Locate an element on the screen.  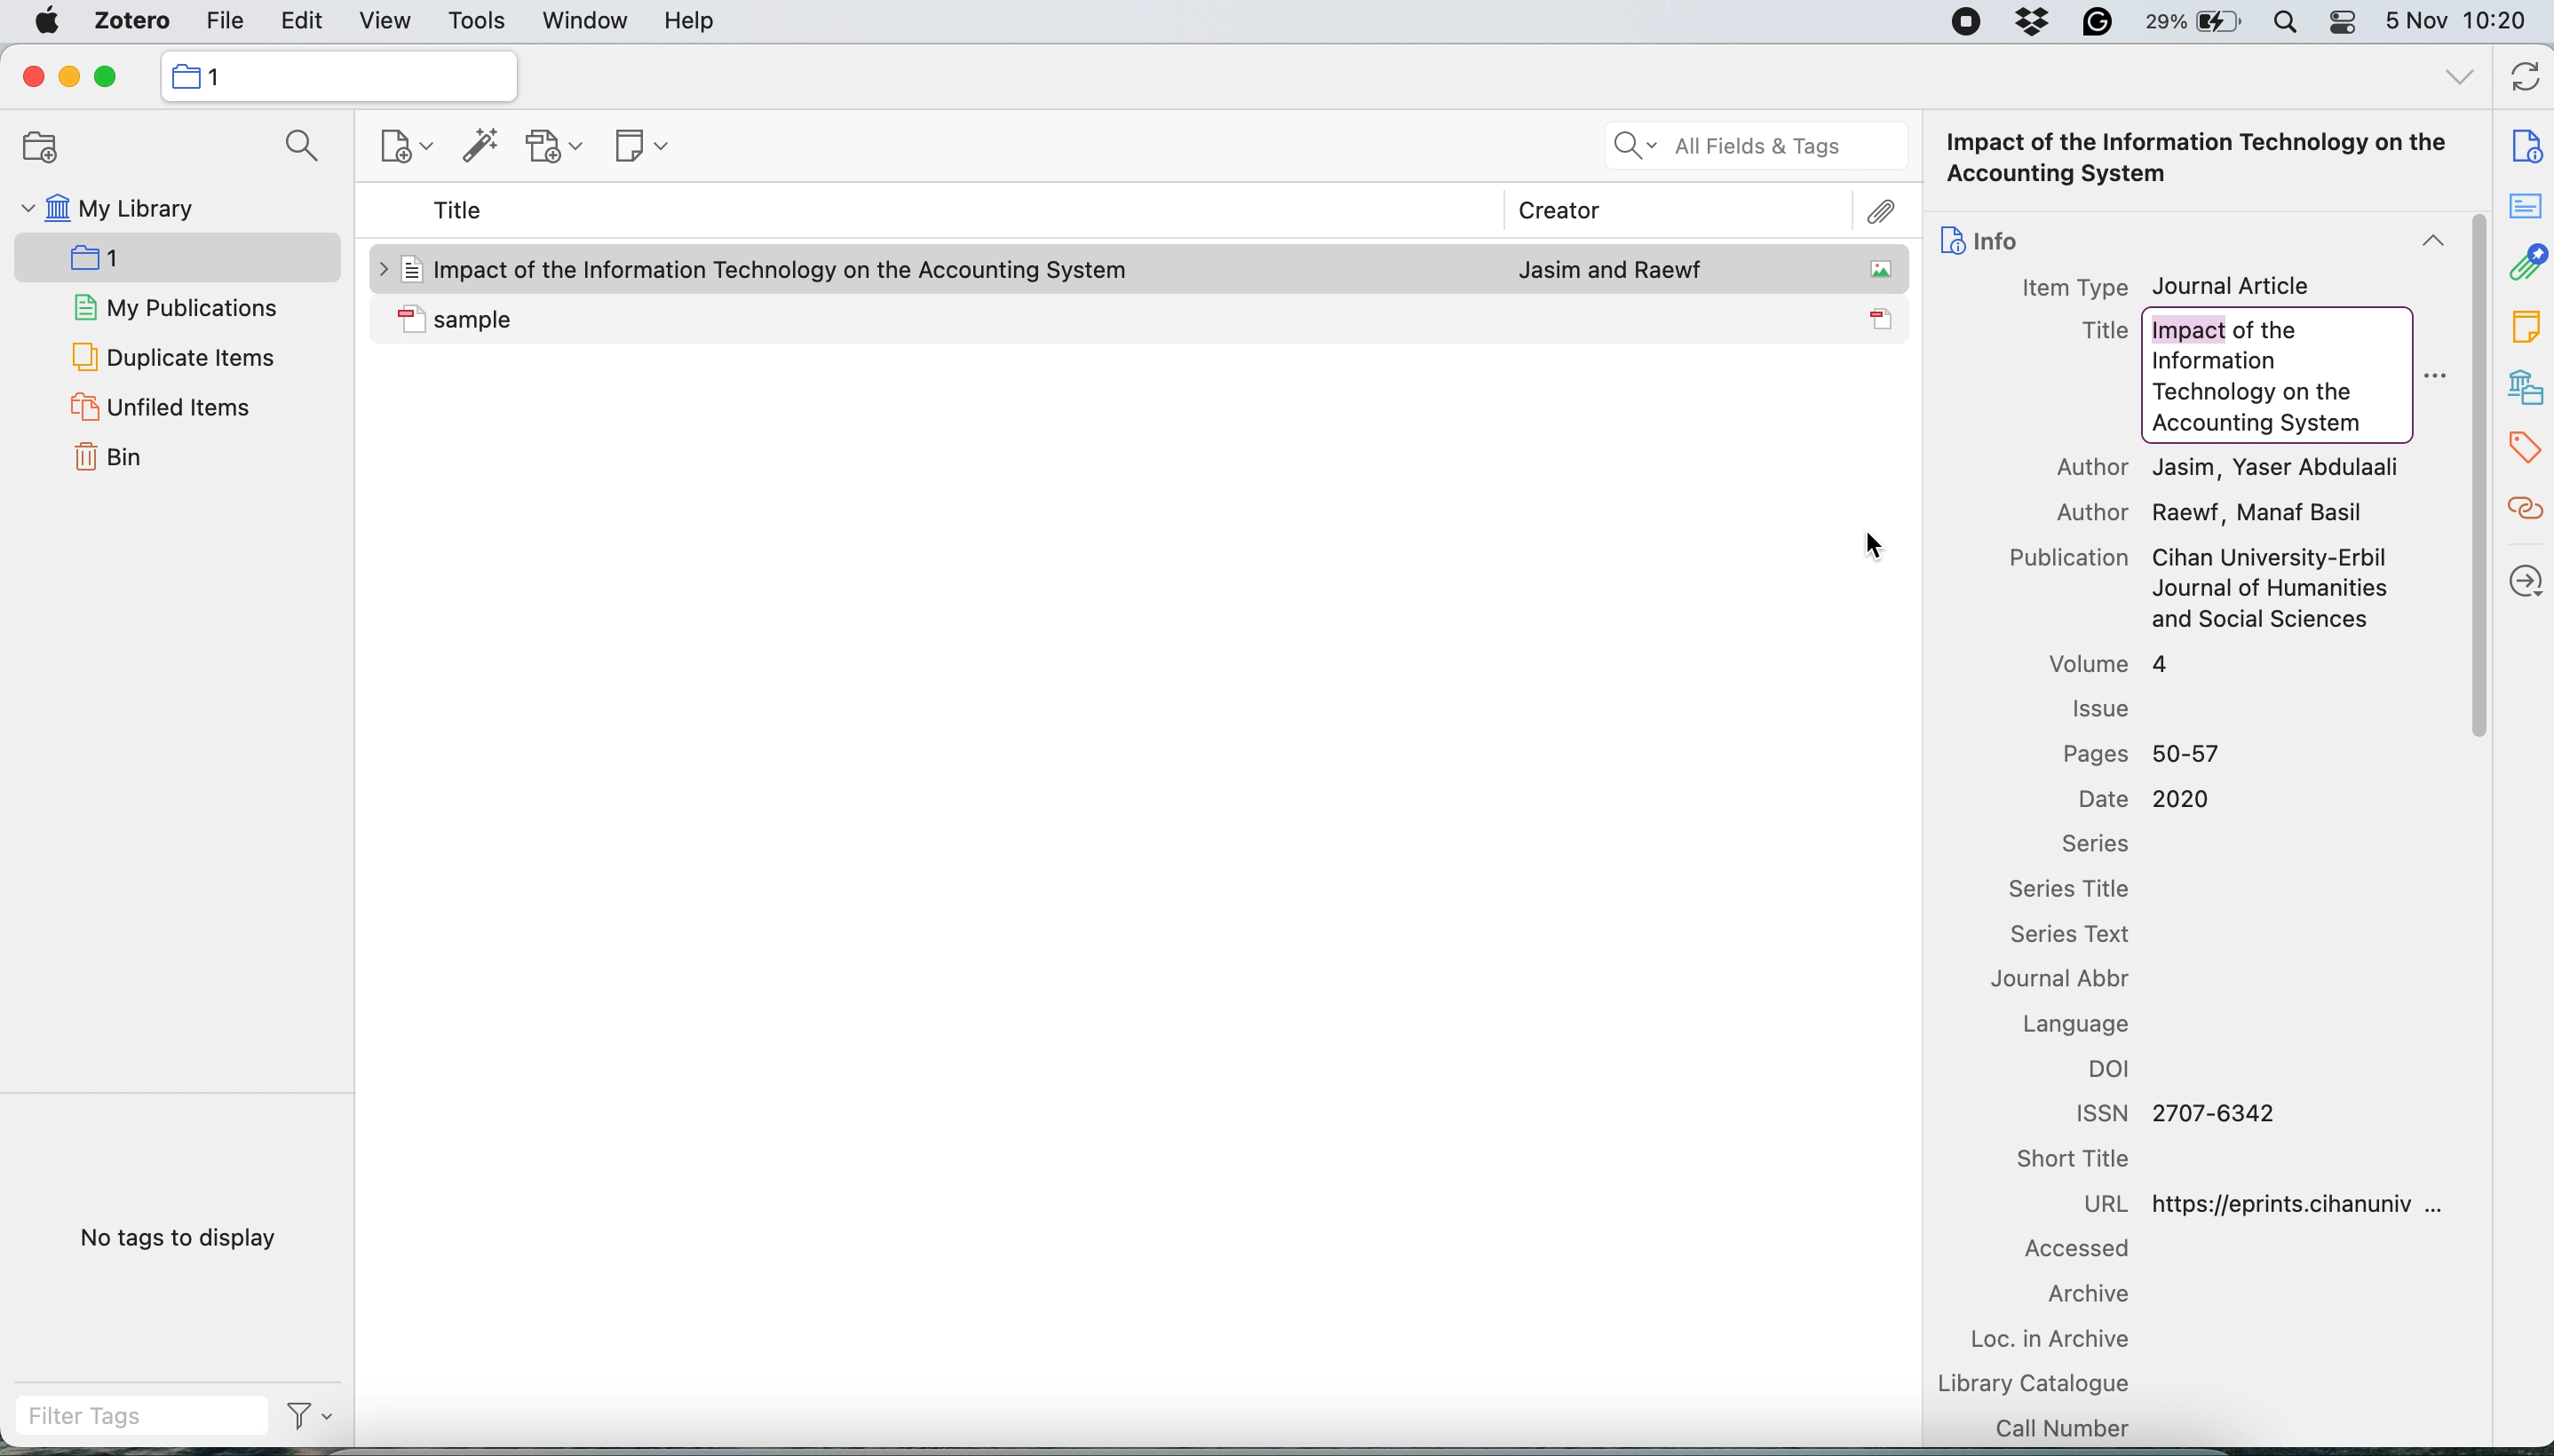
archive is located at coordinates (2088, 1294).